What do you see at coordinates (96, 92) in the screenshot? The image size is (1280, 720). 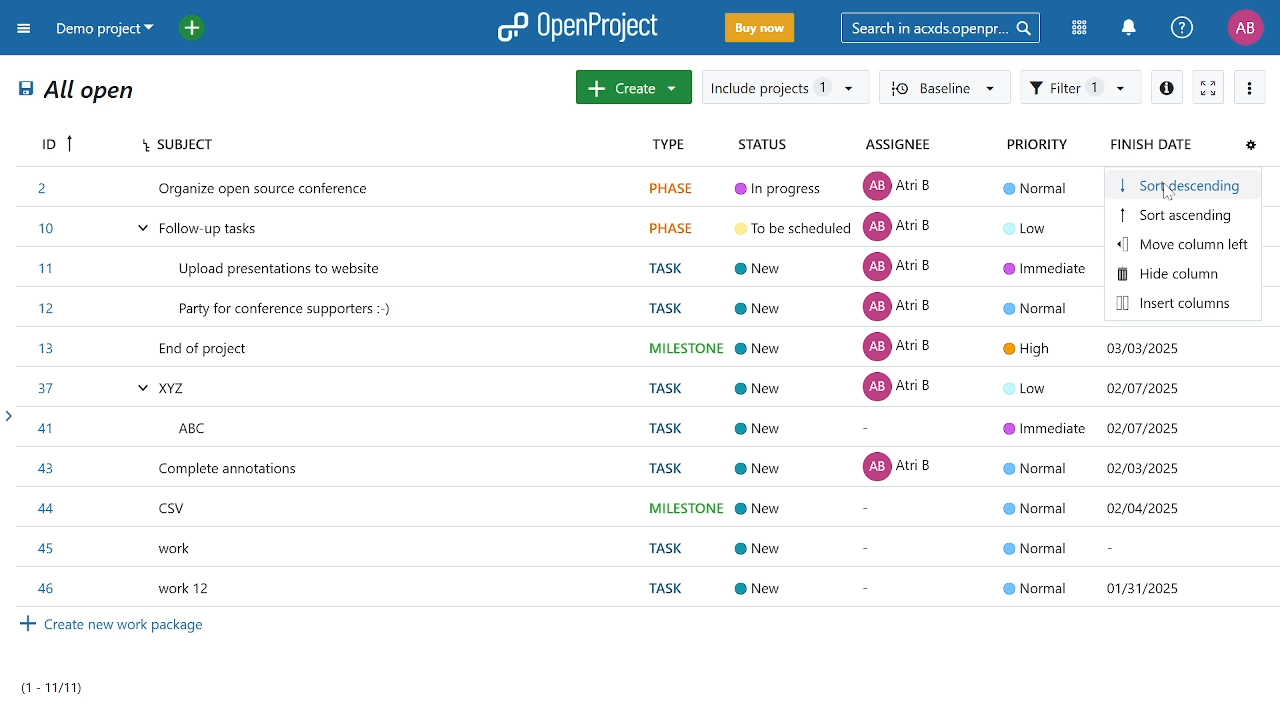 I see `All open` at bounding box center [96, 92].